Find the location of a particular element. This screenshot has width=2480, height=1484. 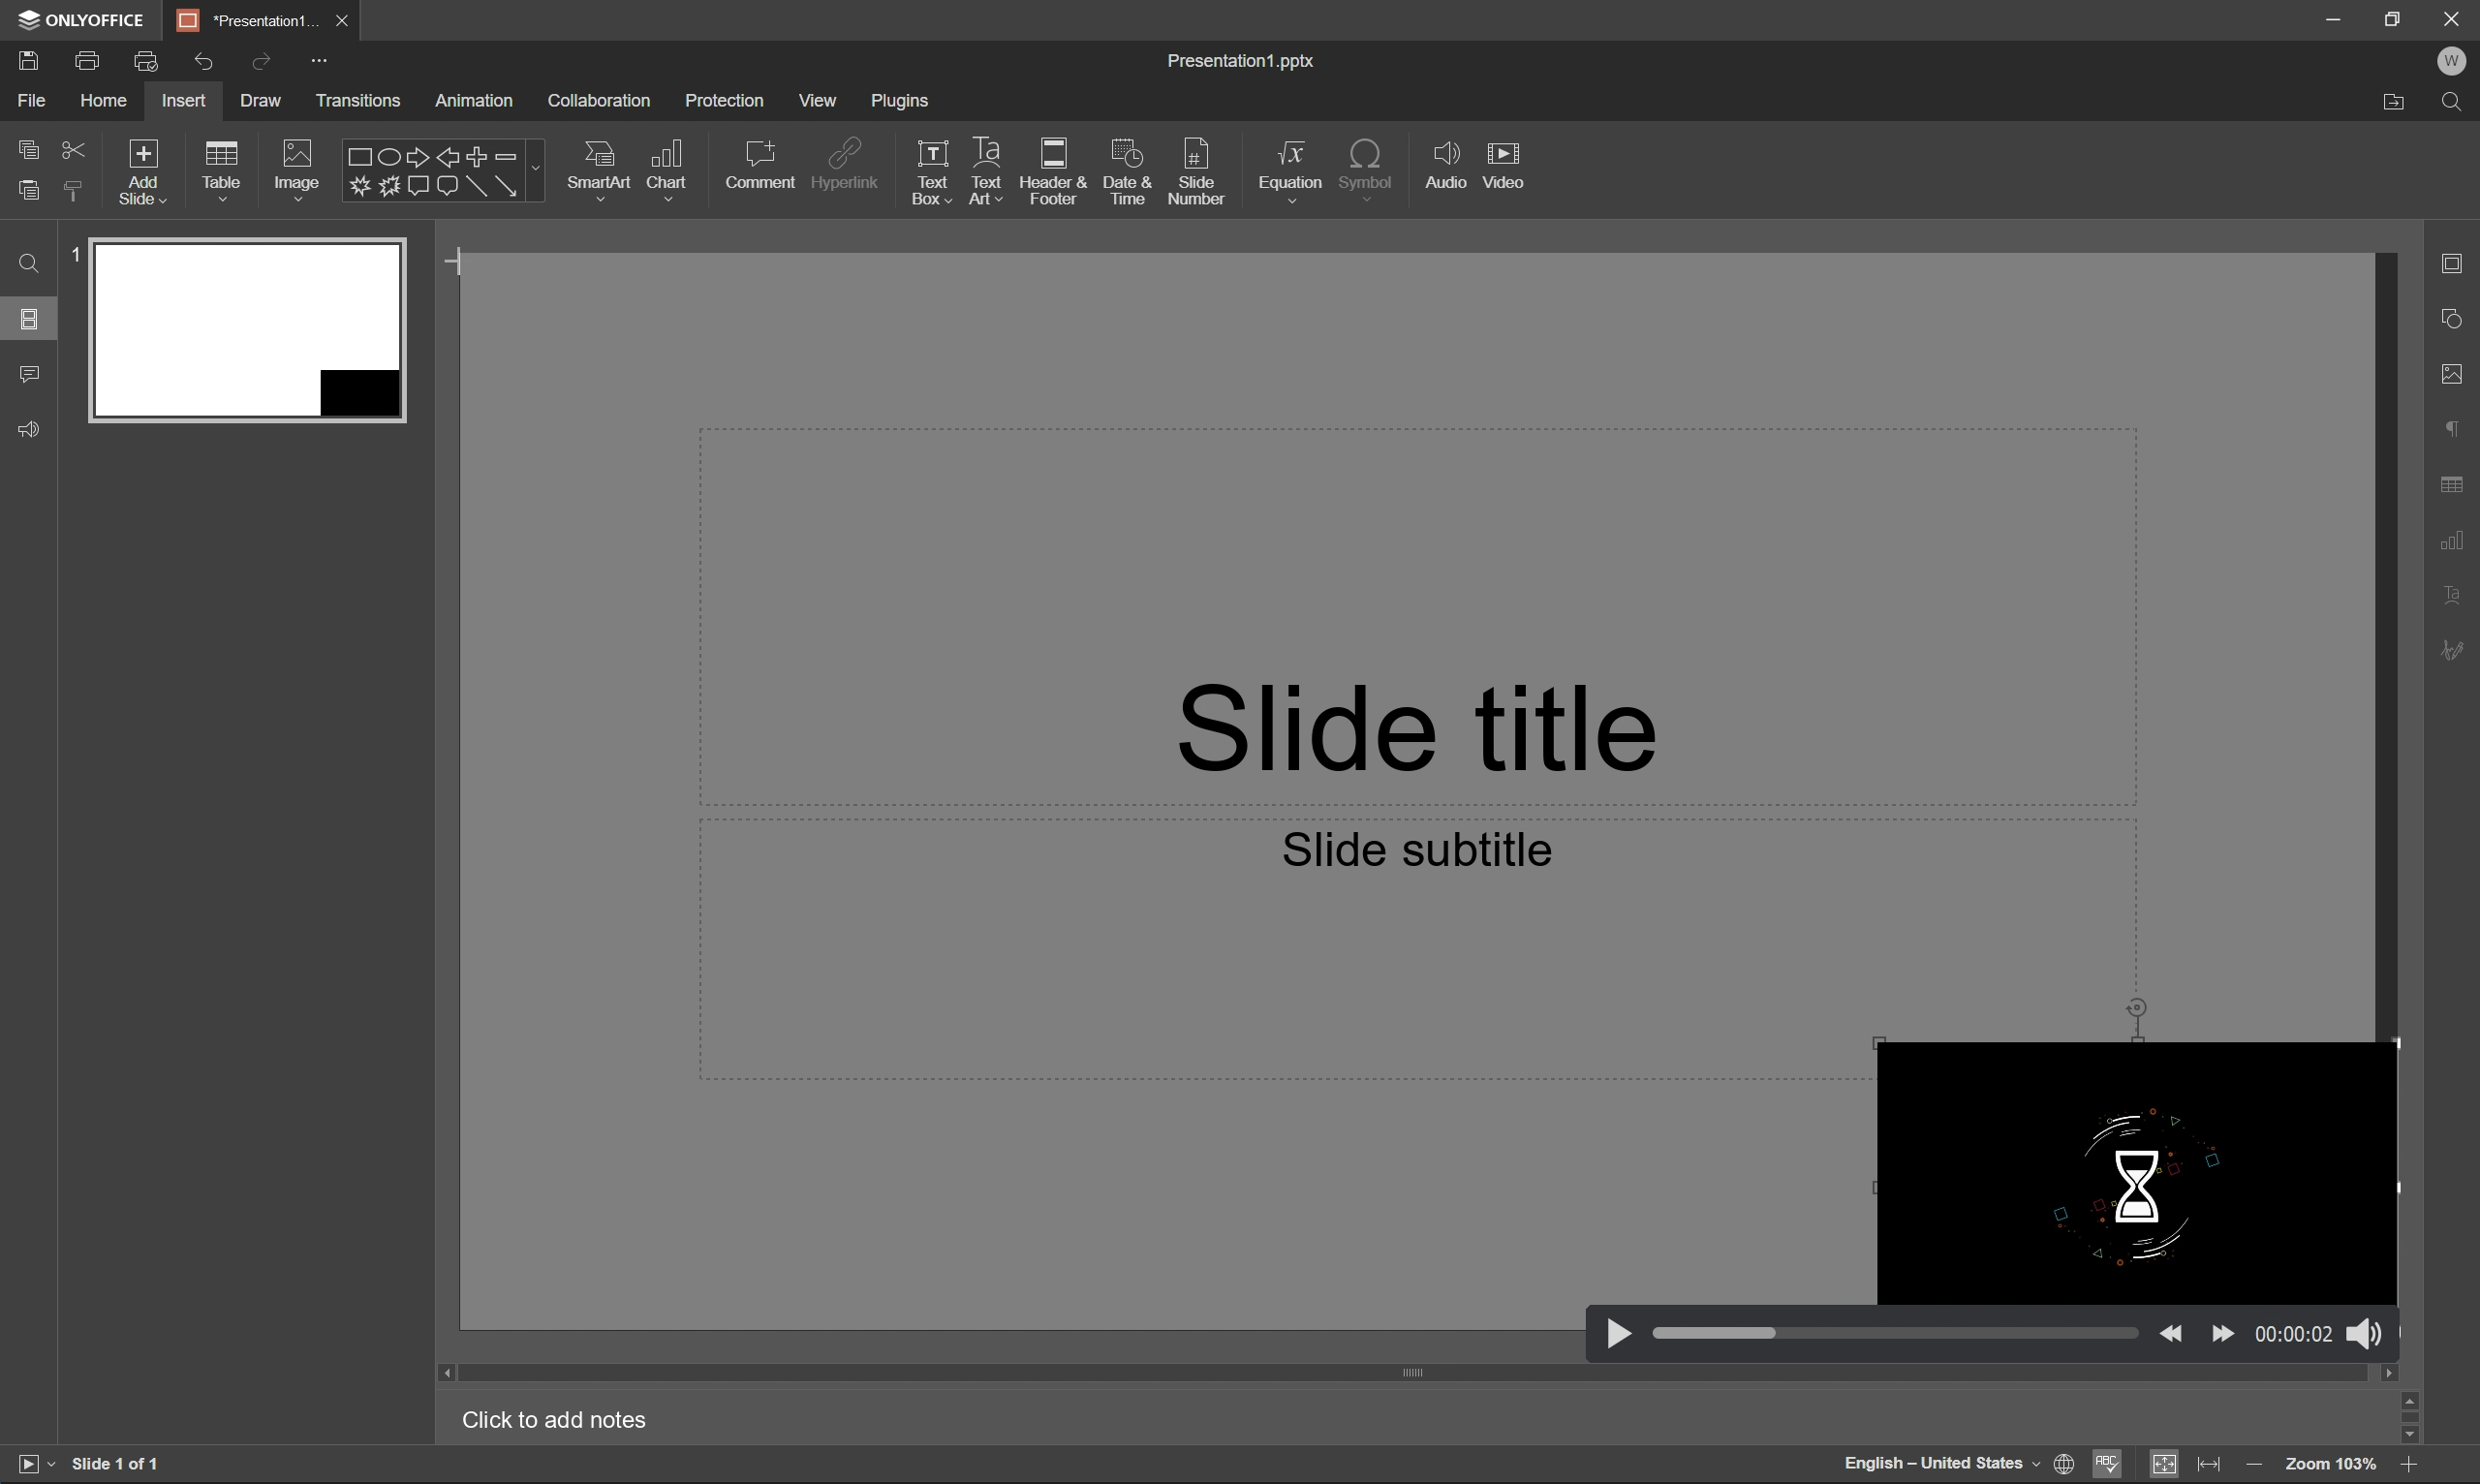

slide 1 of 1 is located at coordinates (129, 1464).